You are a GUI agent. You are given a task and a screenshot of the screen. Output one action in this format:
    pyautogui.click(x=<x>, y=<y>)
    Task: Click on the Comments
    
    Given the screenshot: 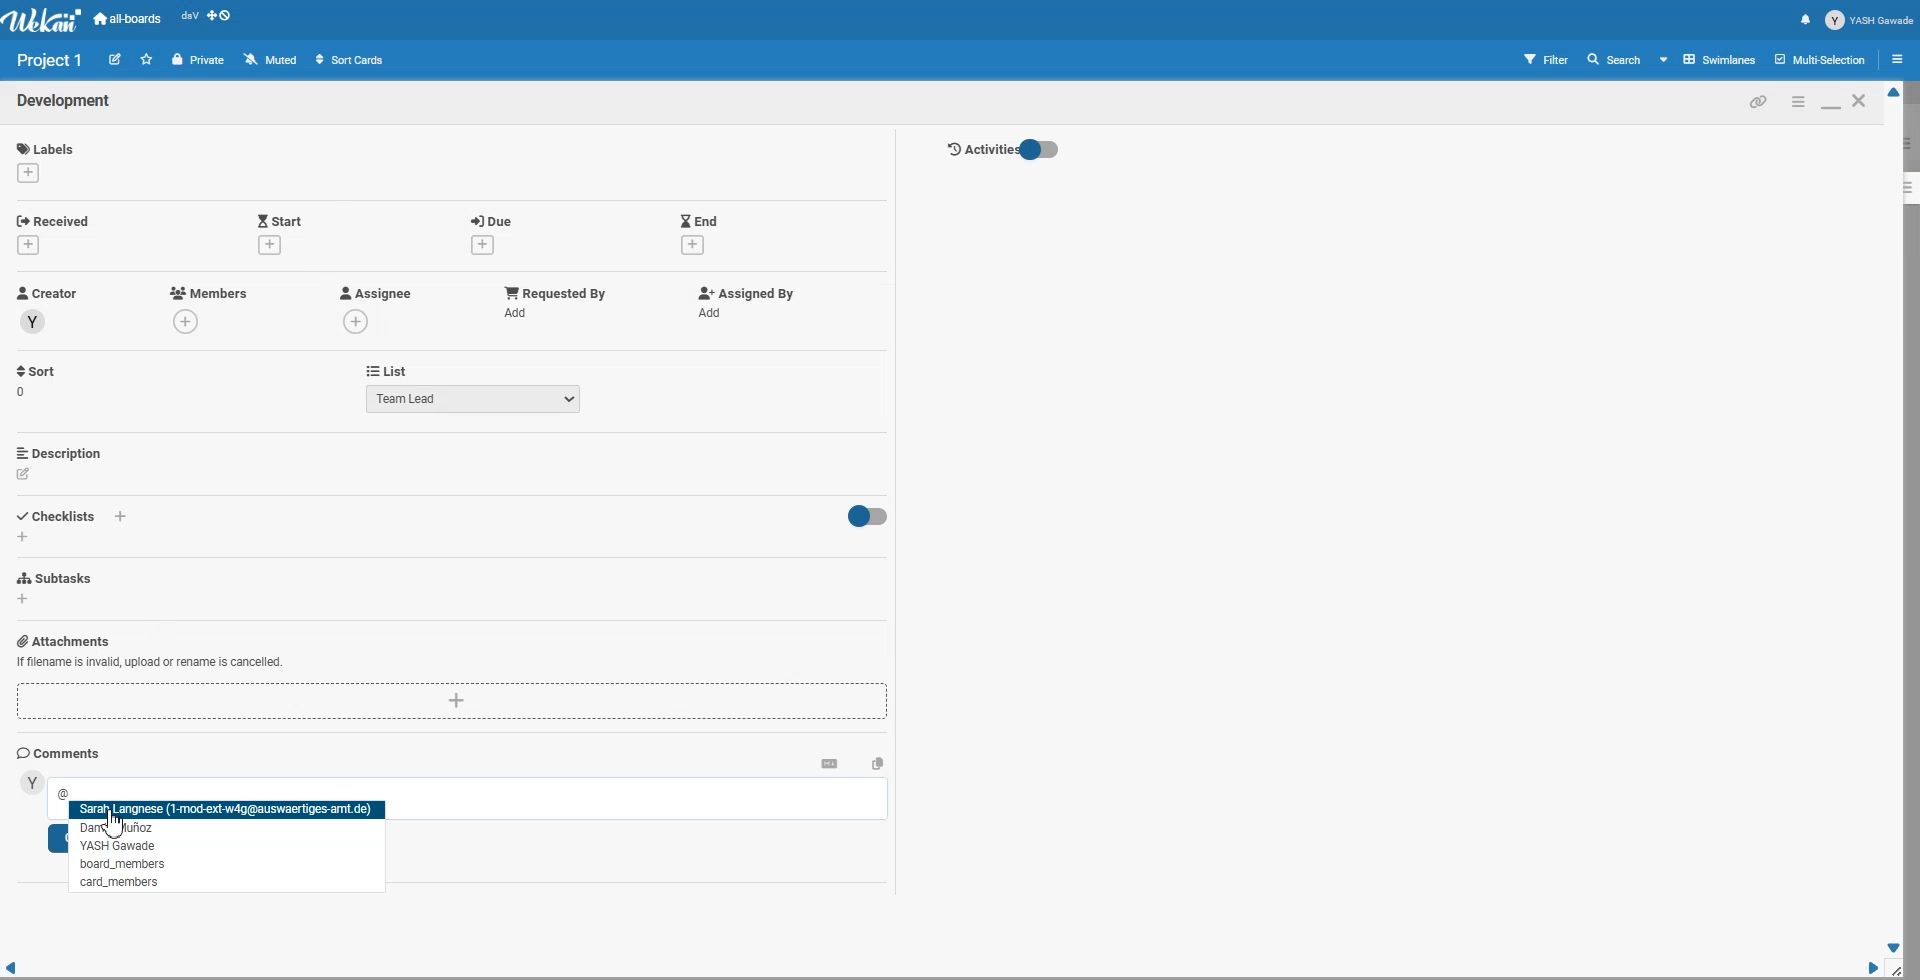 What is the action you would take?
    pyautogui.click(x=59, y=753)
    